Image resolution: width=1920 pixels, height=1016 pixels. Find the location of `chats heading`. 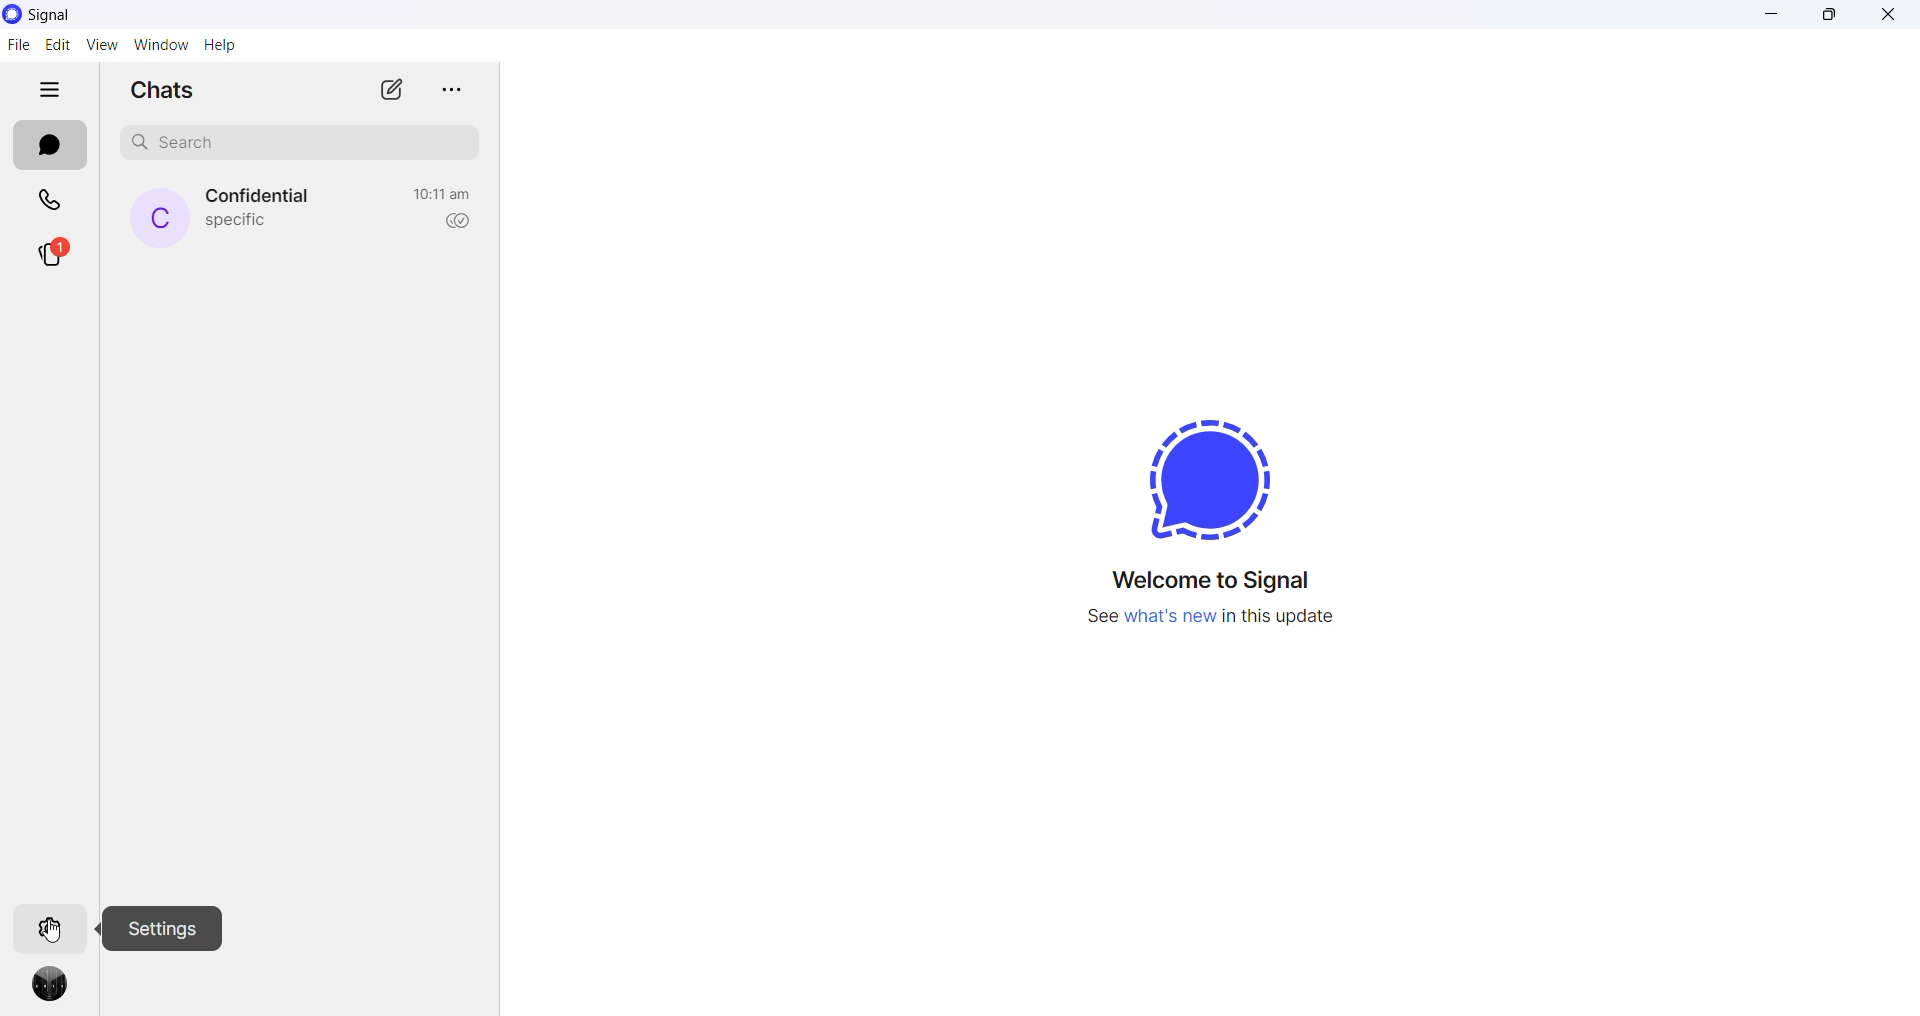

chats heading is located at coordinates (169, 89).